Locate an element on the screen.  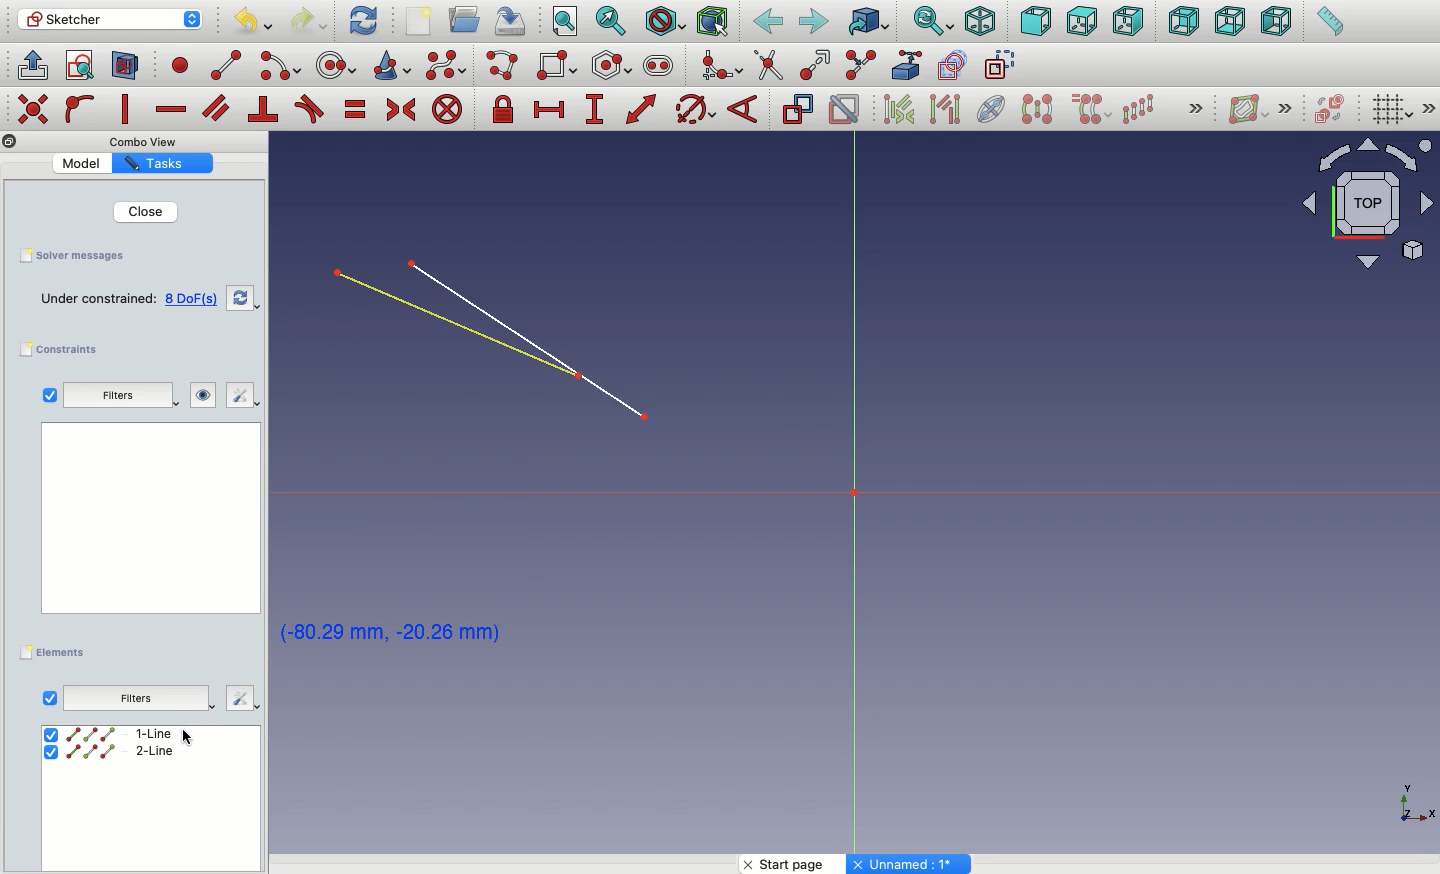
Visibility  is located at coordinates (193, 395).